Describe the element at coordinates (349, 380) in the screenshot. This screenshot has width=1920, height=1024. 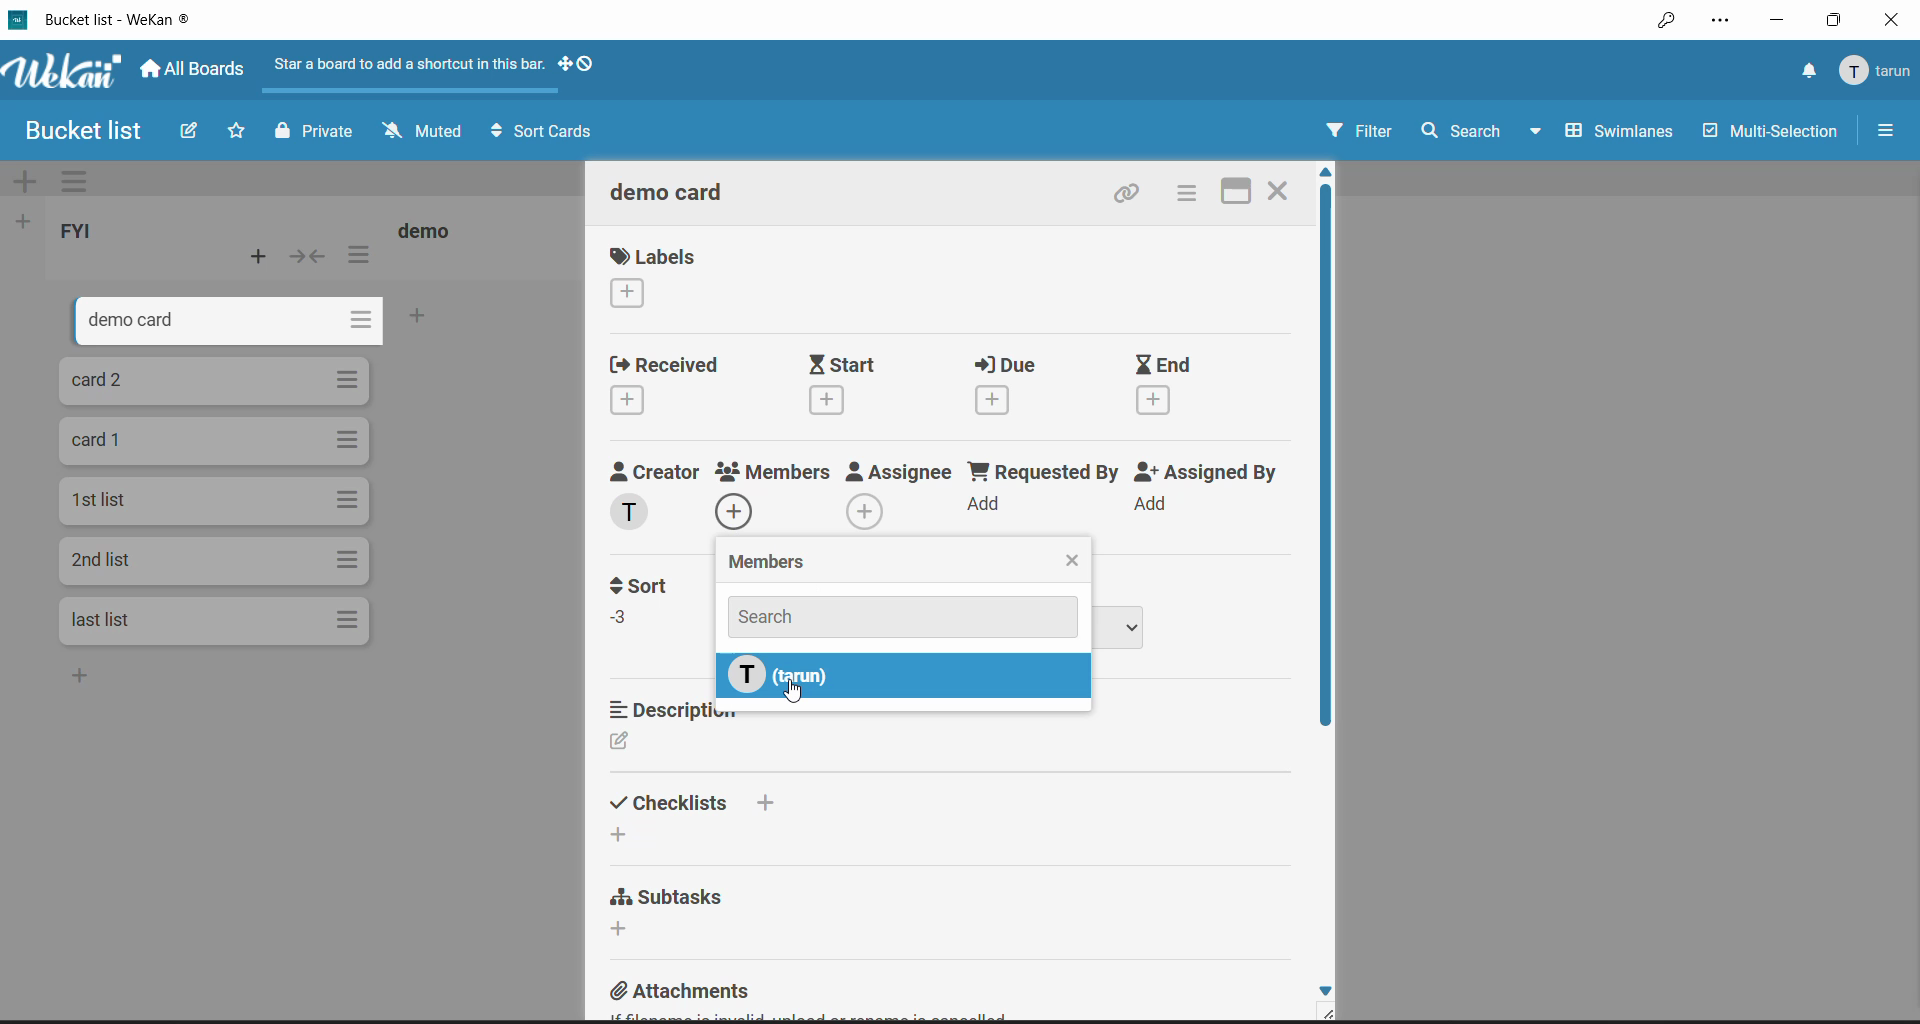
I see `card actions` at that location.